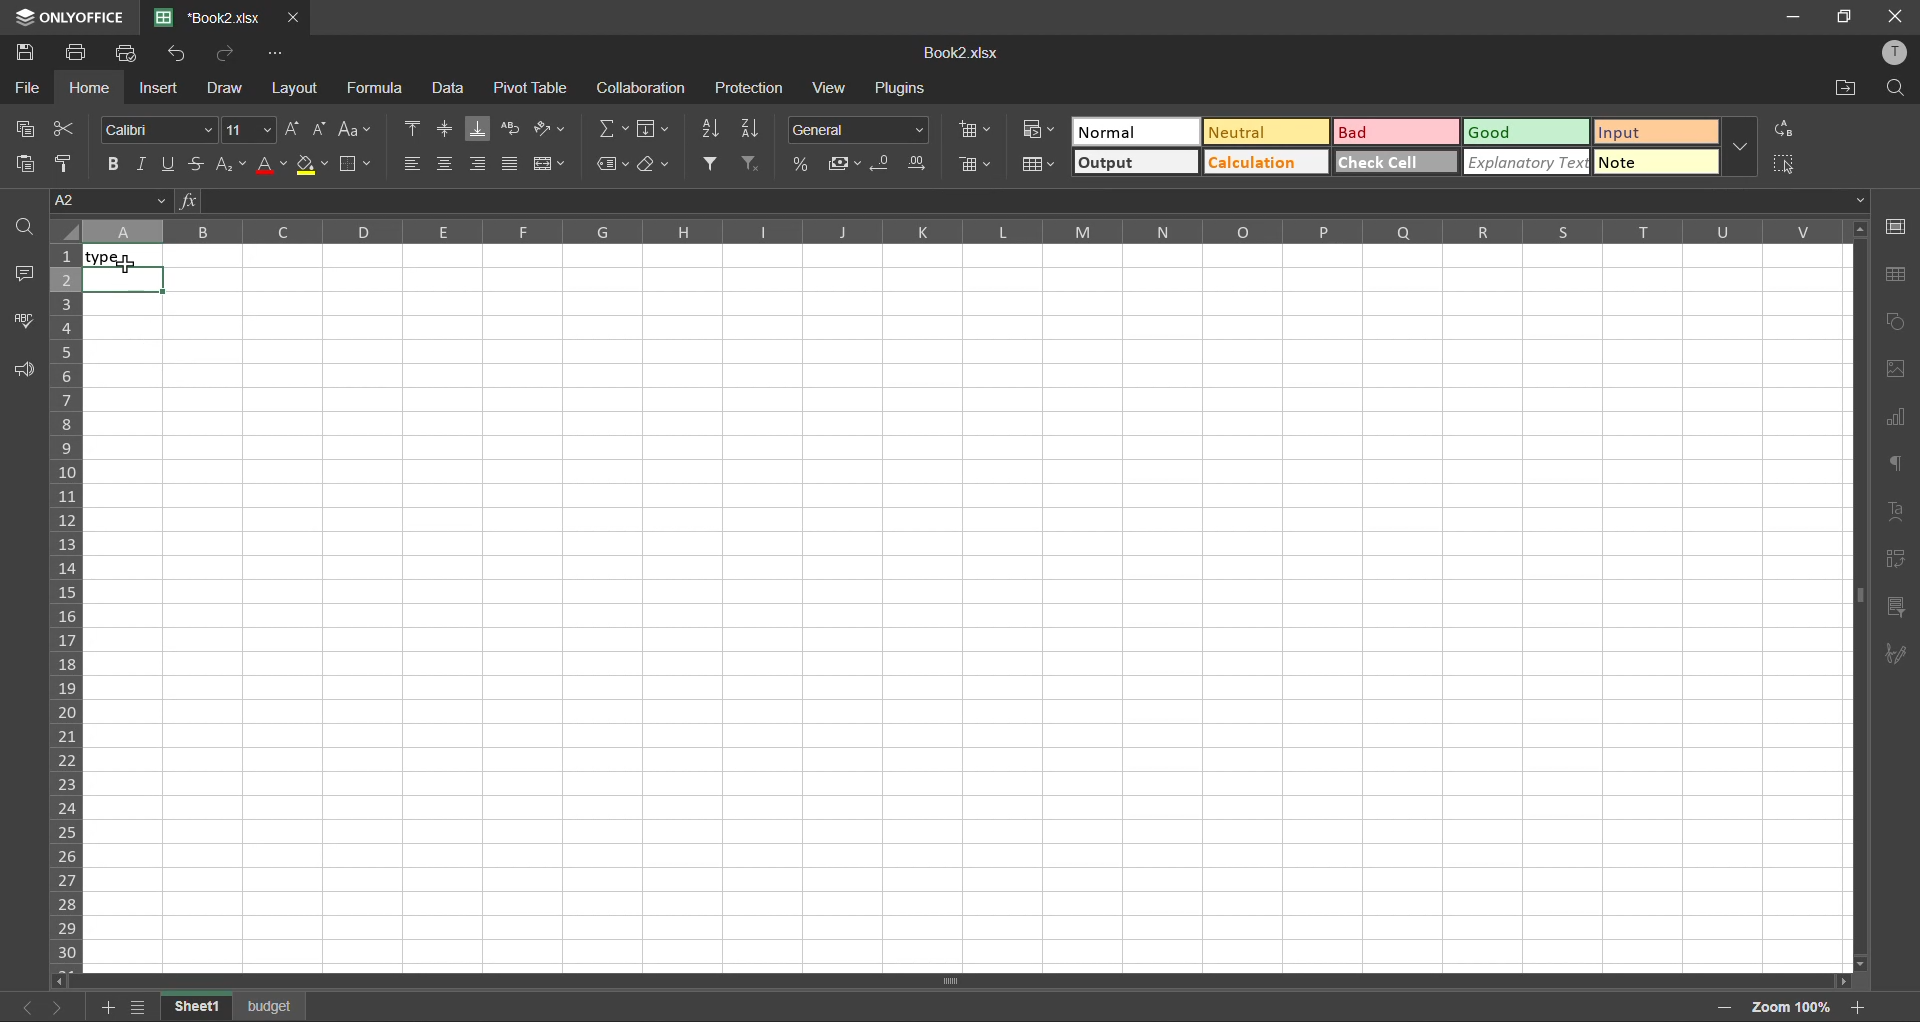 The height and width of the screenshot is (1022, 1920). What do you see at coordinates (1022, 200) in the screenshot?
I see `formula bar` at bounding box center [1022, 200].